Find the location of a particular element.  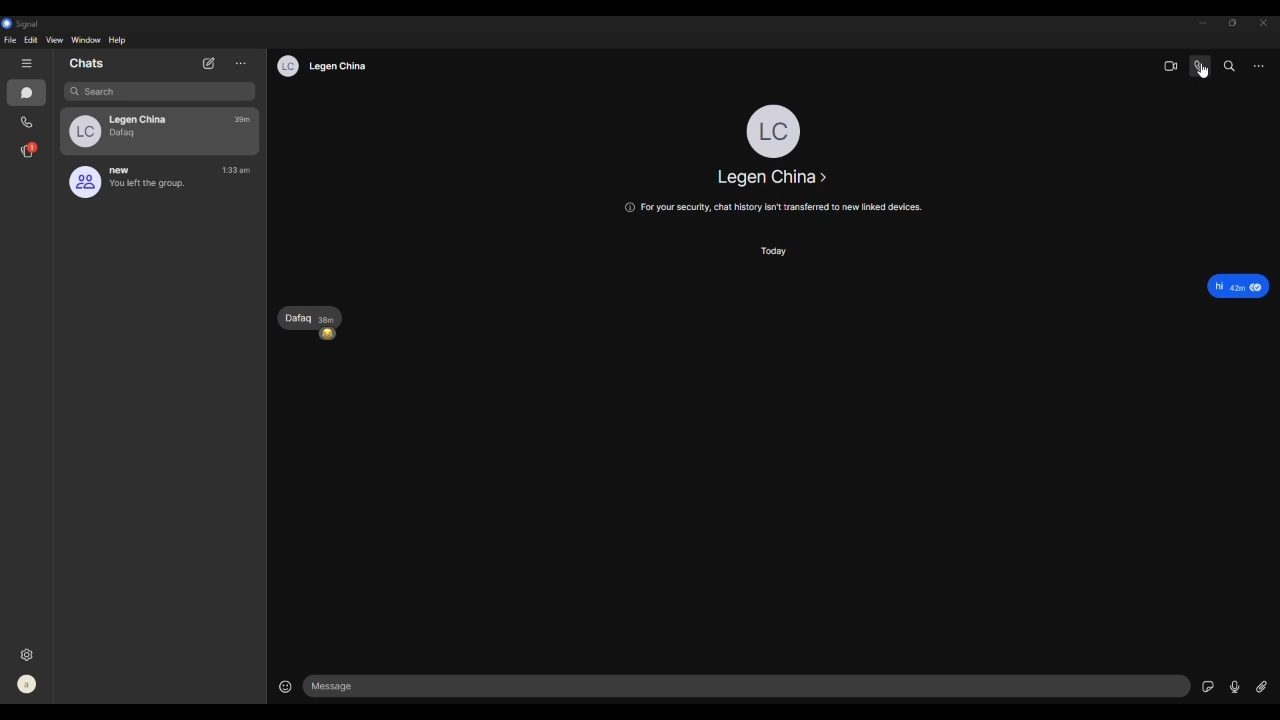

stories is located at coordinates (31, 150).